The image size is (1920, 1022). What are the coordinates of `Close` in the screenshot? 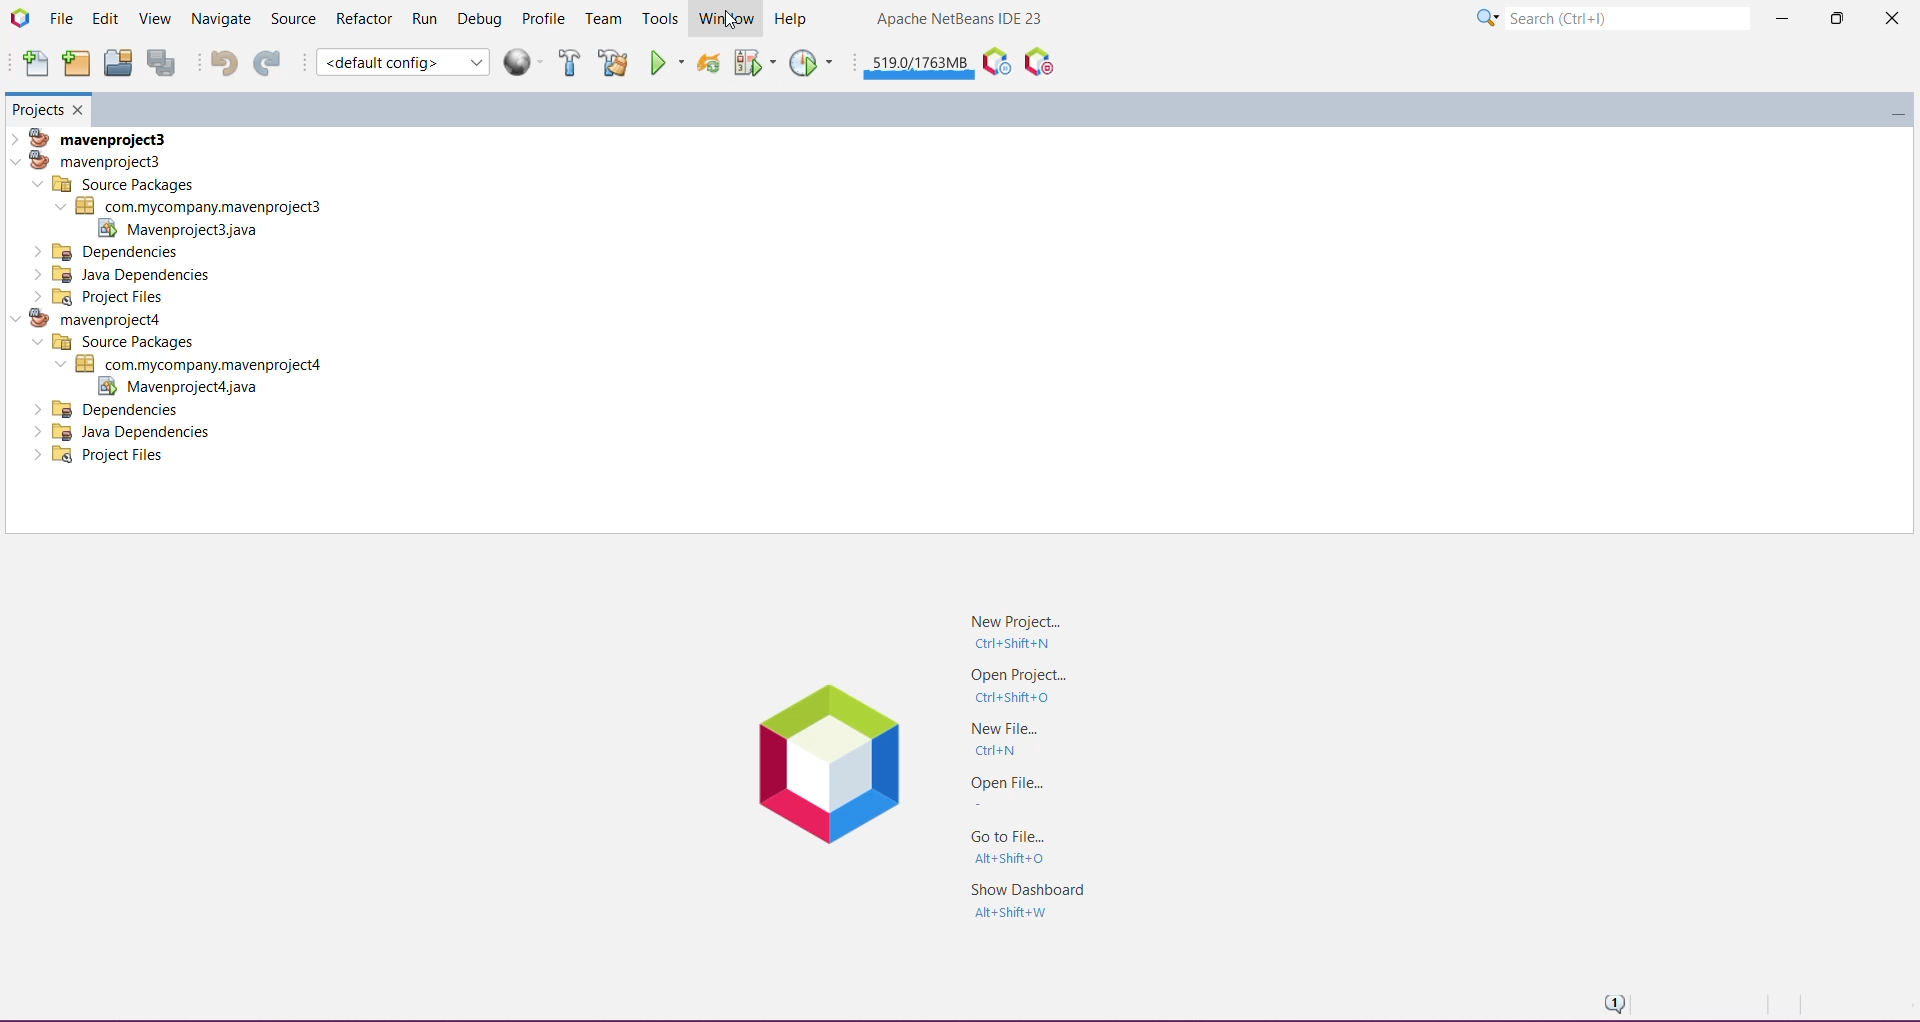 It's located at (1889, 22).